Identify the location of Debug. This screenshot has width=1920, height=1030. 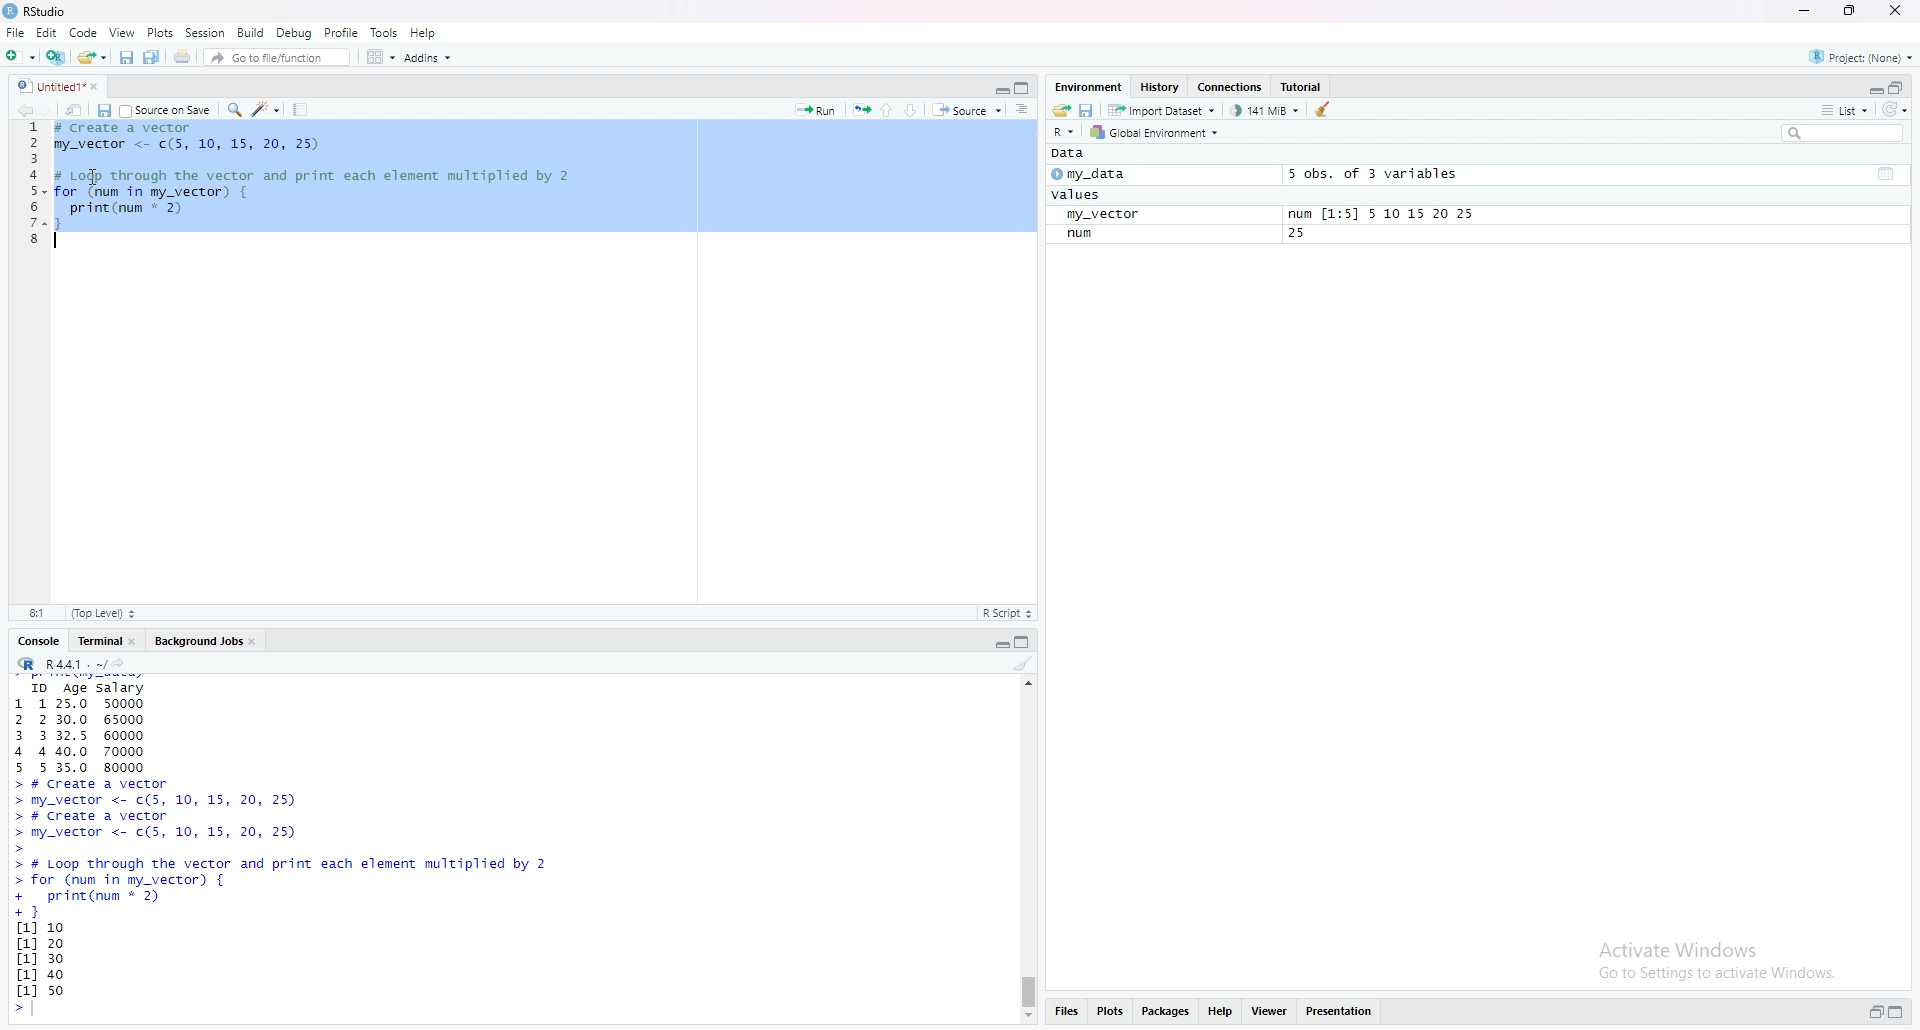
(296, 33).